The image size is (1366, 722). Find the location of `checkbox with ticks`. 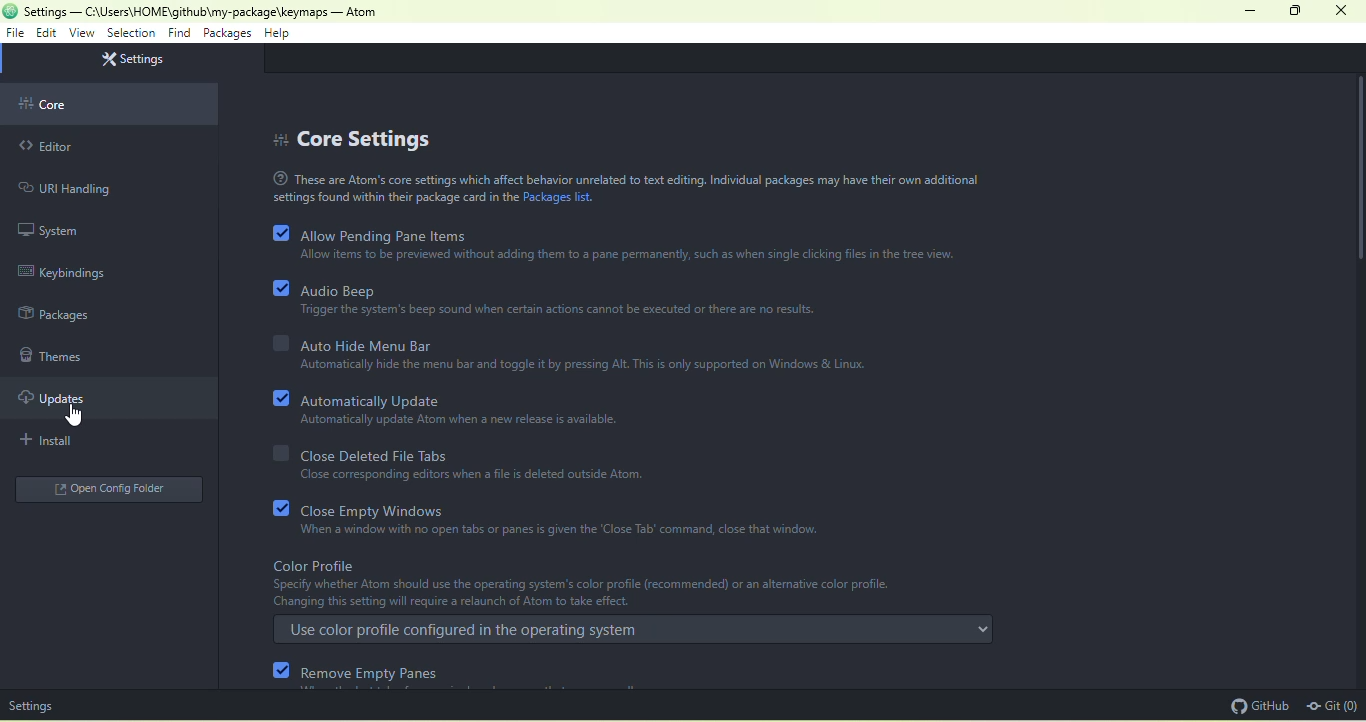

checkbox with ticks is located at coordinates (280, 508).